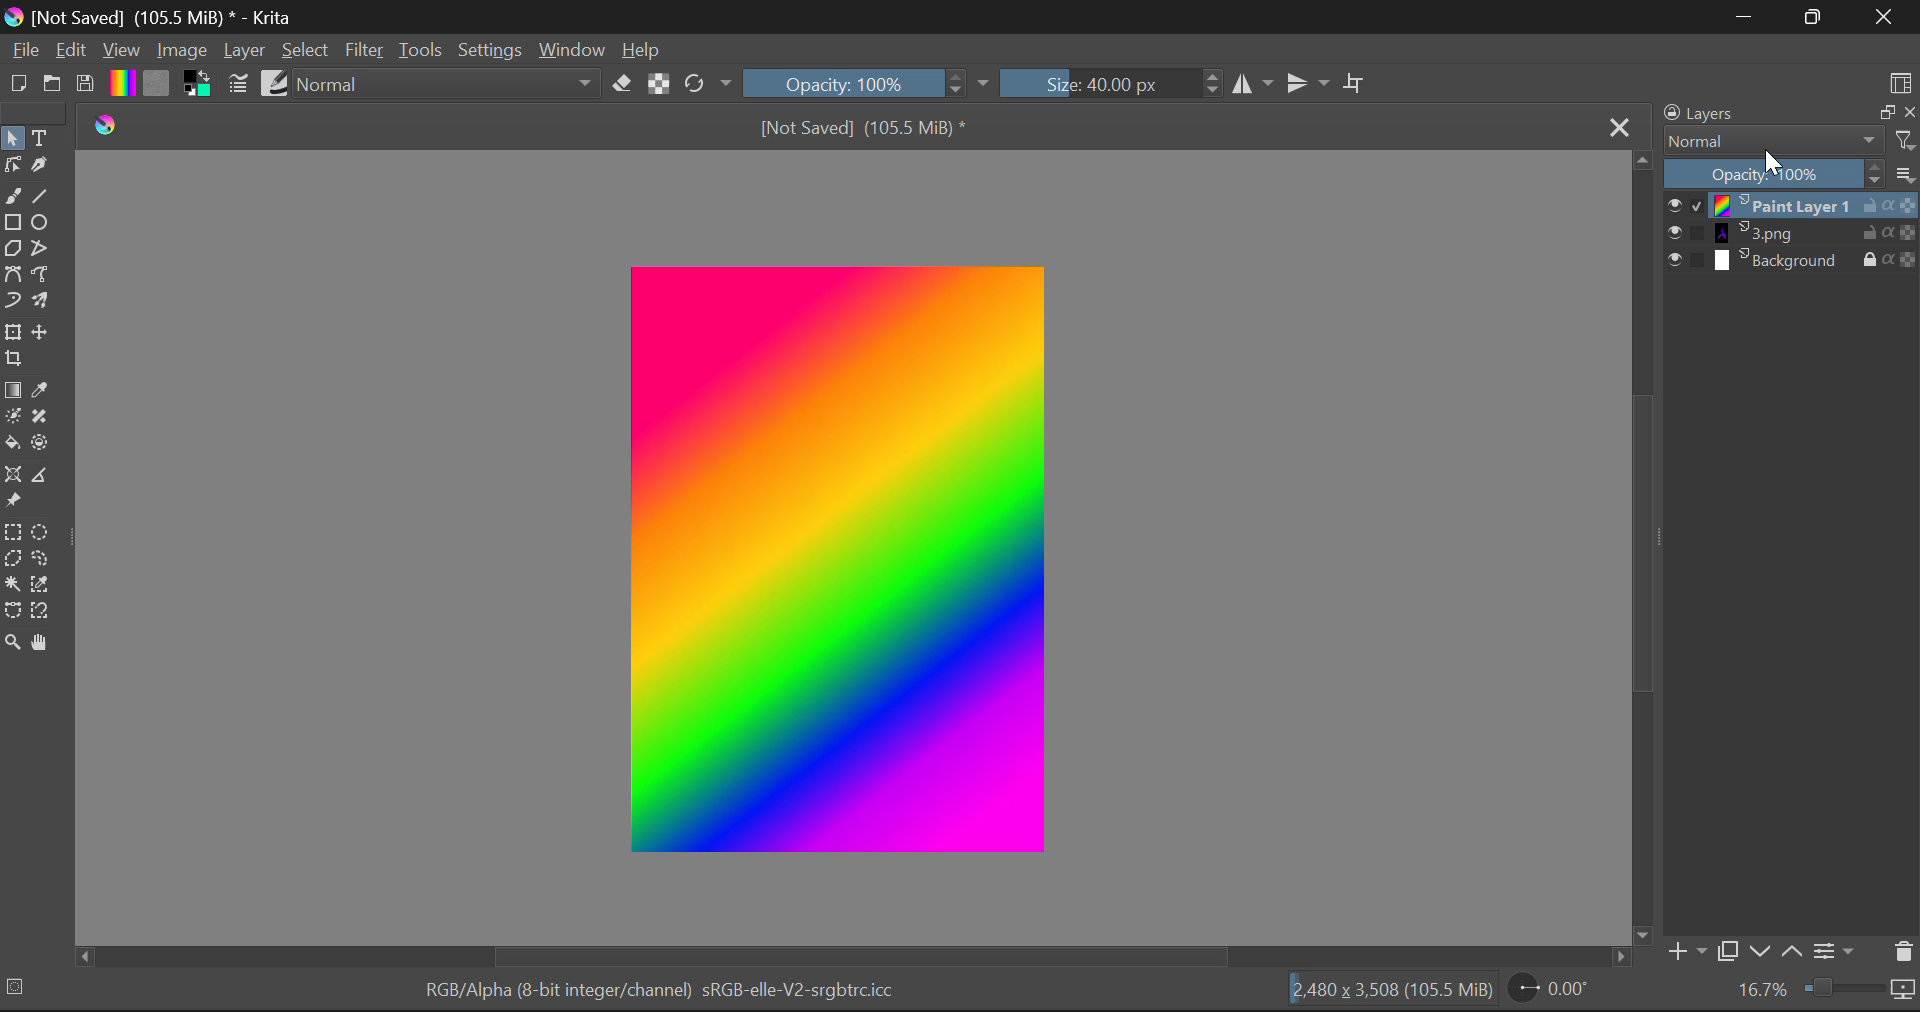 This screenshot has height=1012, width=1920. What do you see at coordinates (854, 955) in the screenshot?
I see `Scroll Bar` at bounding box center [854, 955].